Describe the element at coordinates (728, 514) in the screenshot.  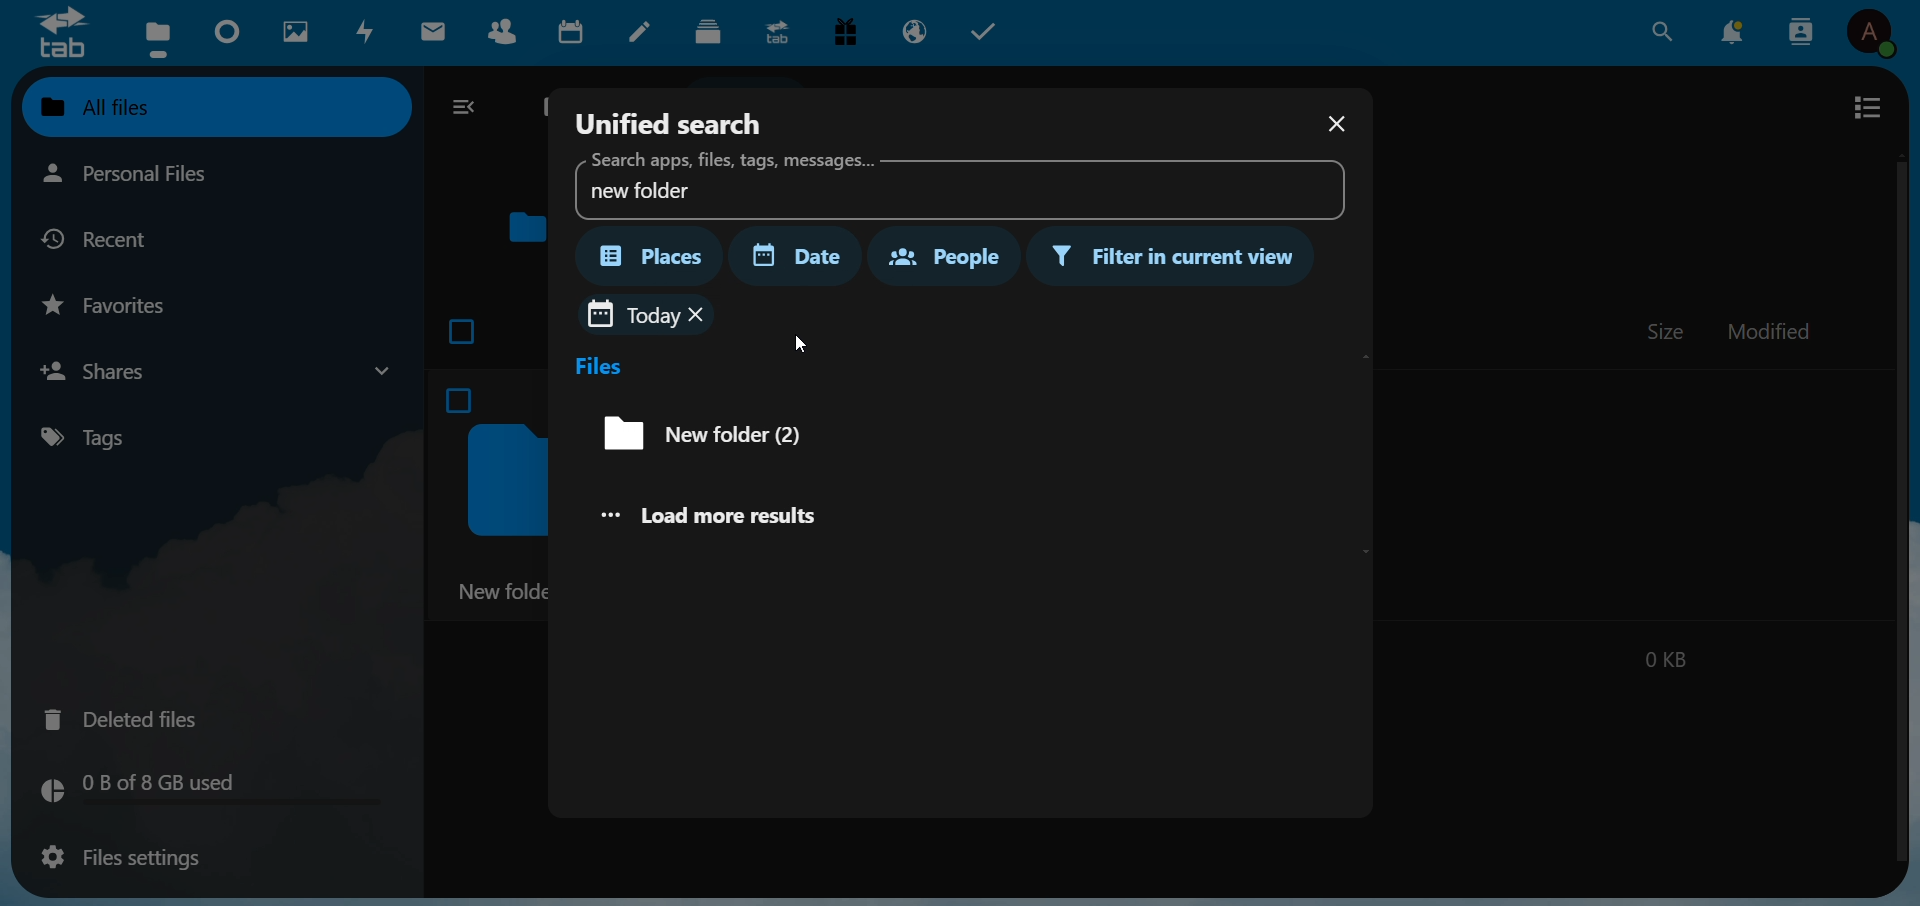
I see `load more results` at that location.